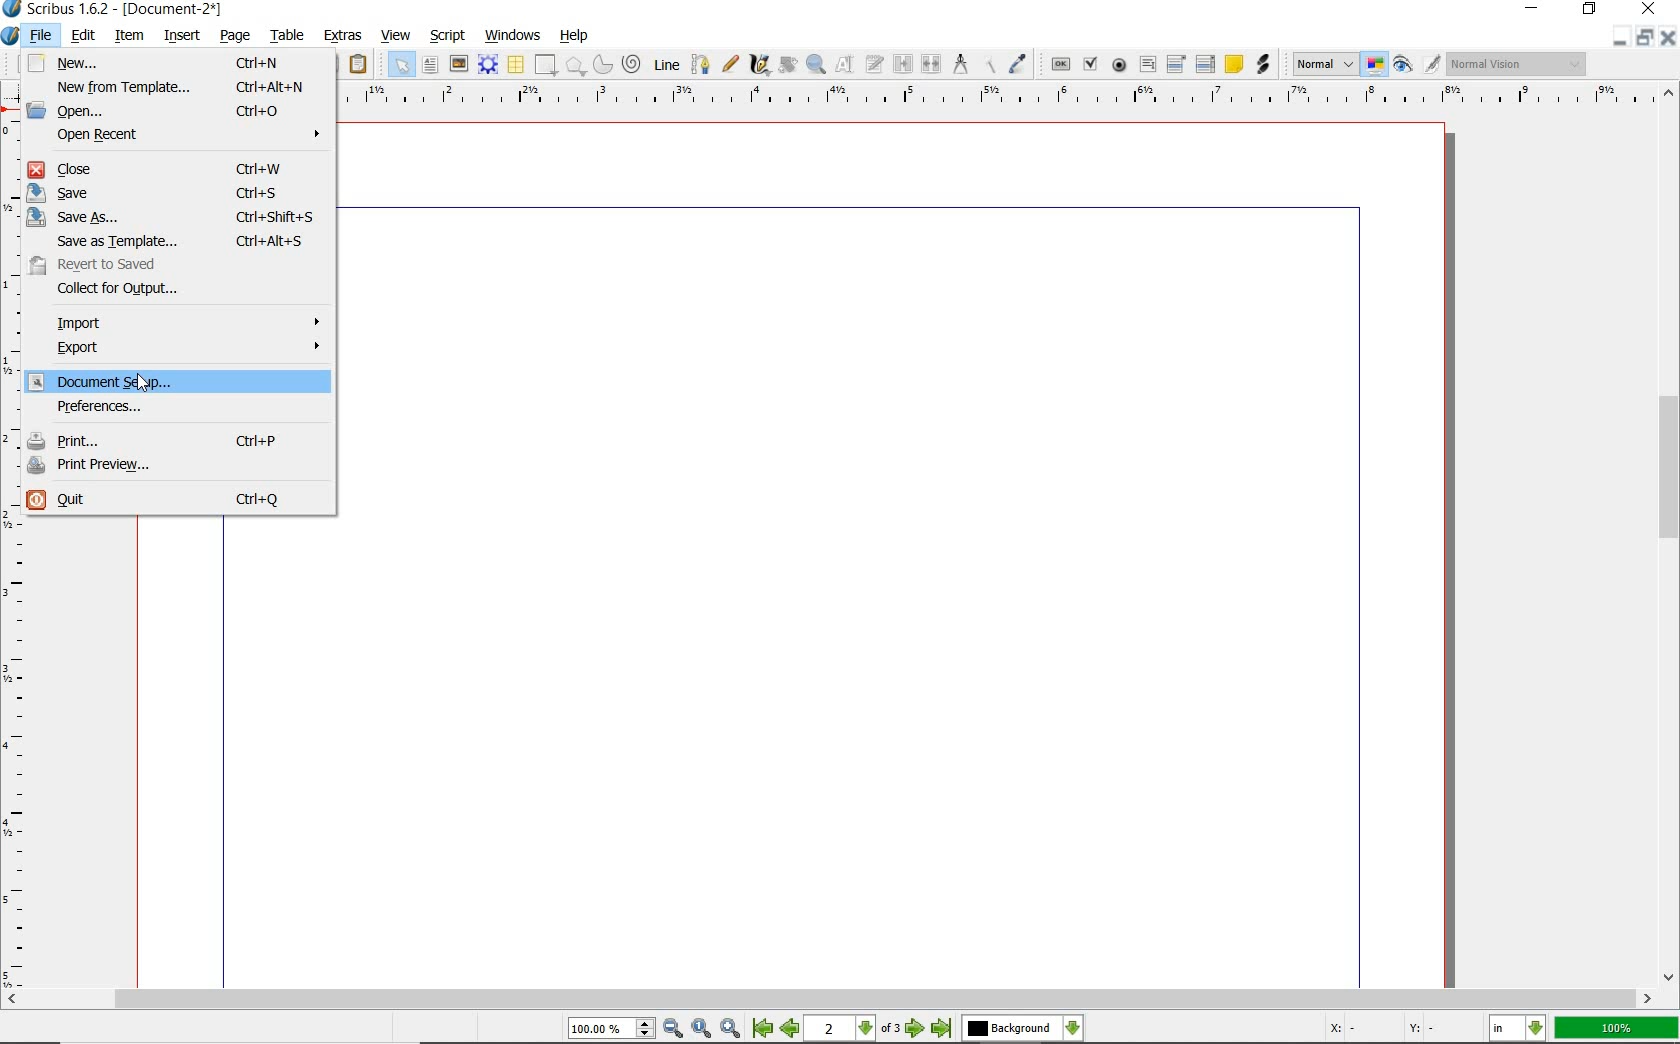 The height and width of the screenshot is (1044, 1680). I want to click on new from template, so click(185, 87).